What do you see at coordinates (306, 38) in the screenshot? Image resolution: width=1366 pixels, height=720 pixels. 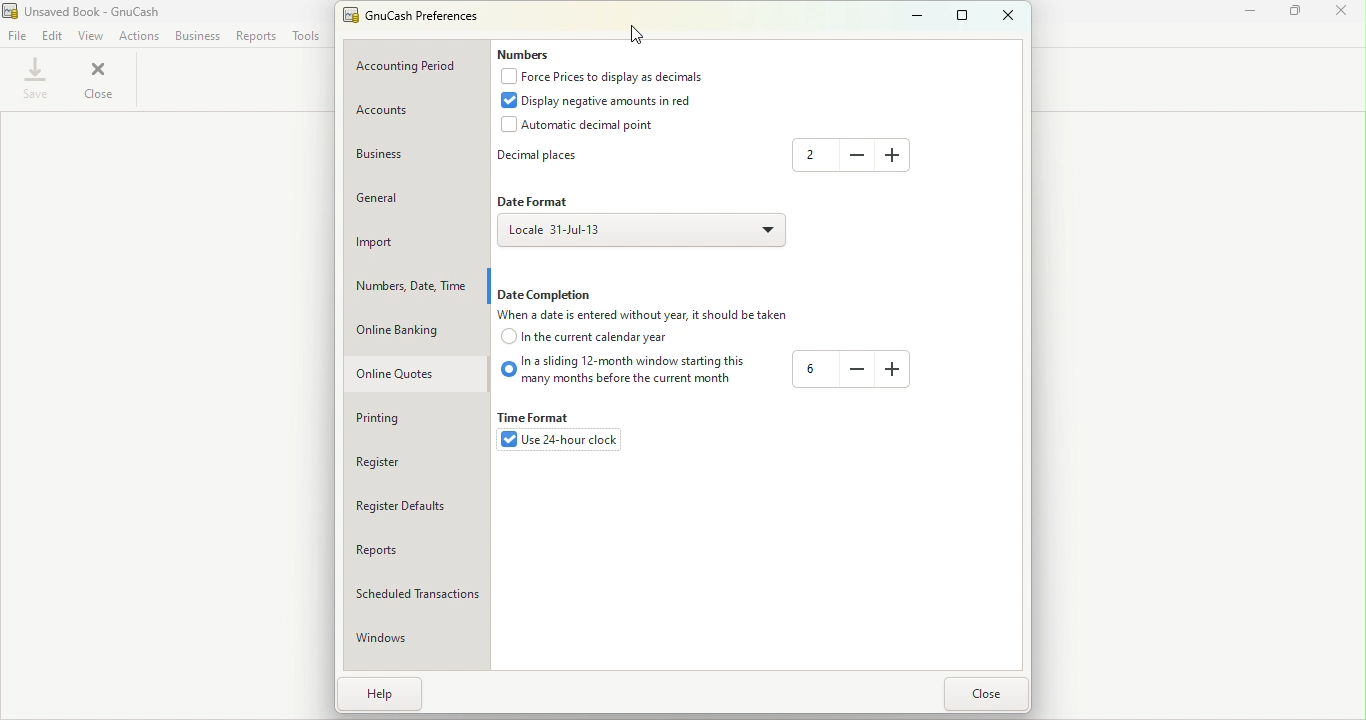 I see `Tools` at bounding box center [306, 38].